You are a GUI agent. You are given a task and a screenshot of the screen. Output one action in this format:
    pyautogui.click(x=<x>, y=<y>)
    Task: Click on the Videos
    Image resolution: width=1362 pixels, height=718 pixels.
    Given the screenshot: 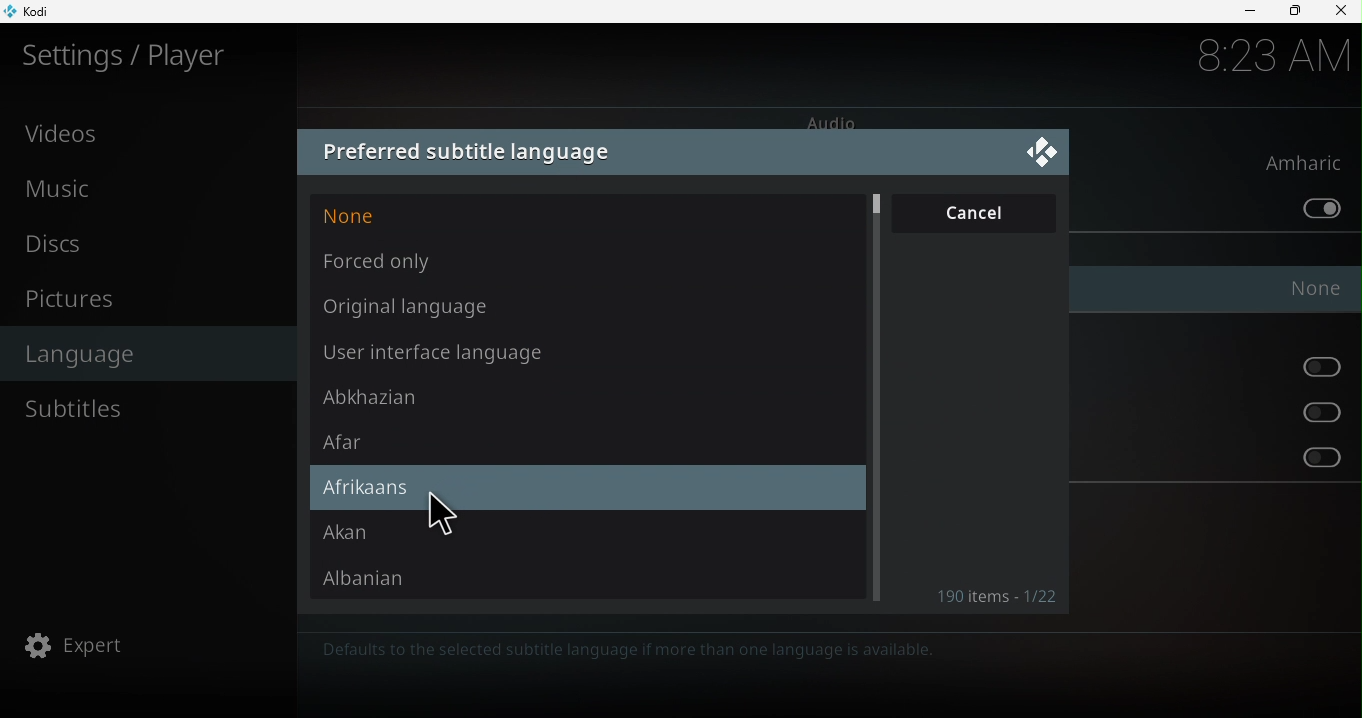 What is the action you would take?
    pyautogui.click(x=148, y=132)
    